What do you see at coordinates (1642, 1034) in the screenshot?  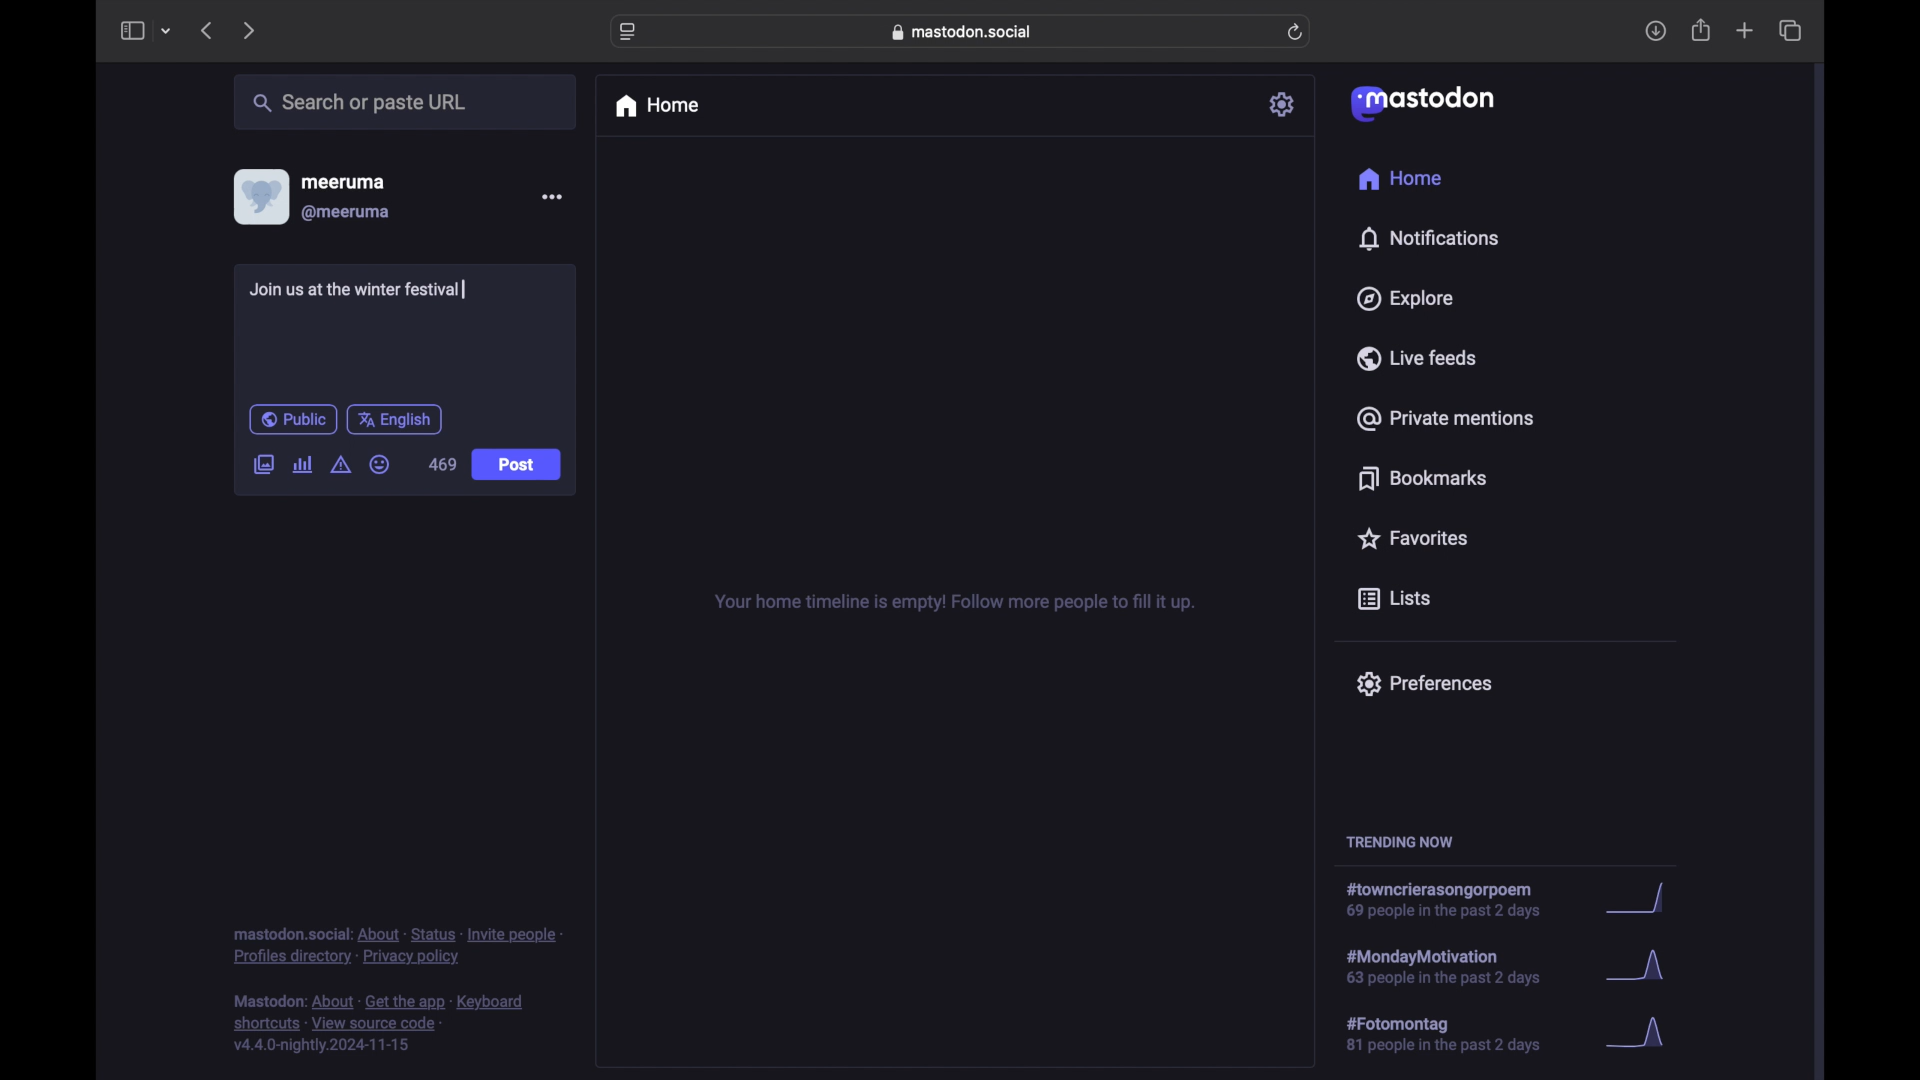 I see `graph` at bounding box center [1642, 1034].